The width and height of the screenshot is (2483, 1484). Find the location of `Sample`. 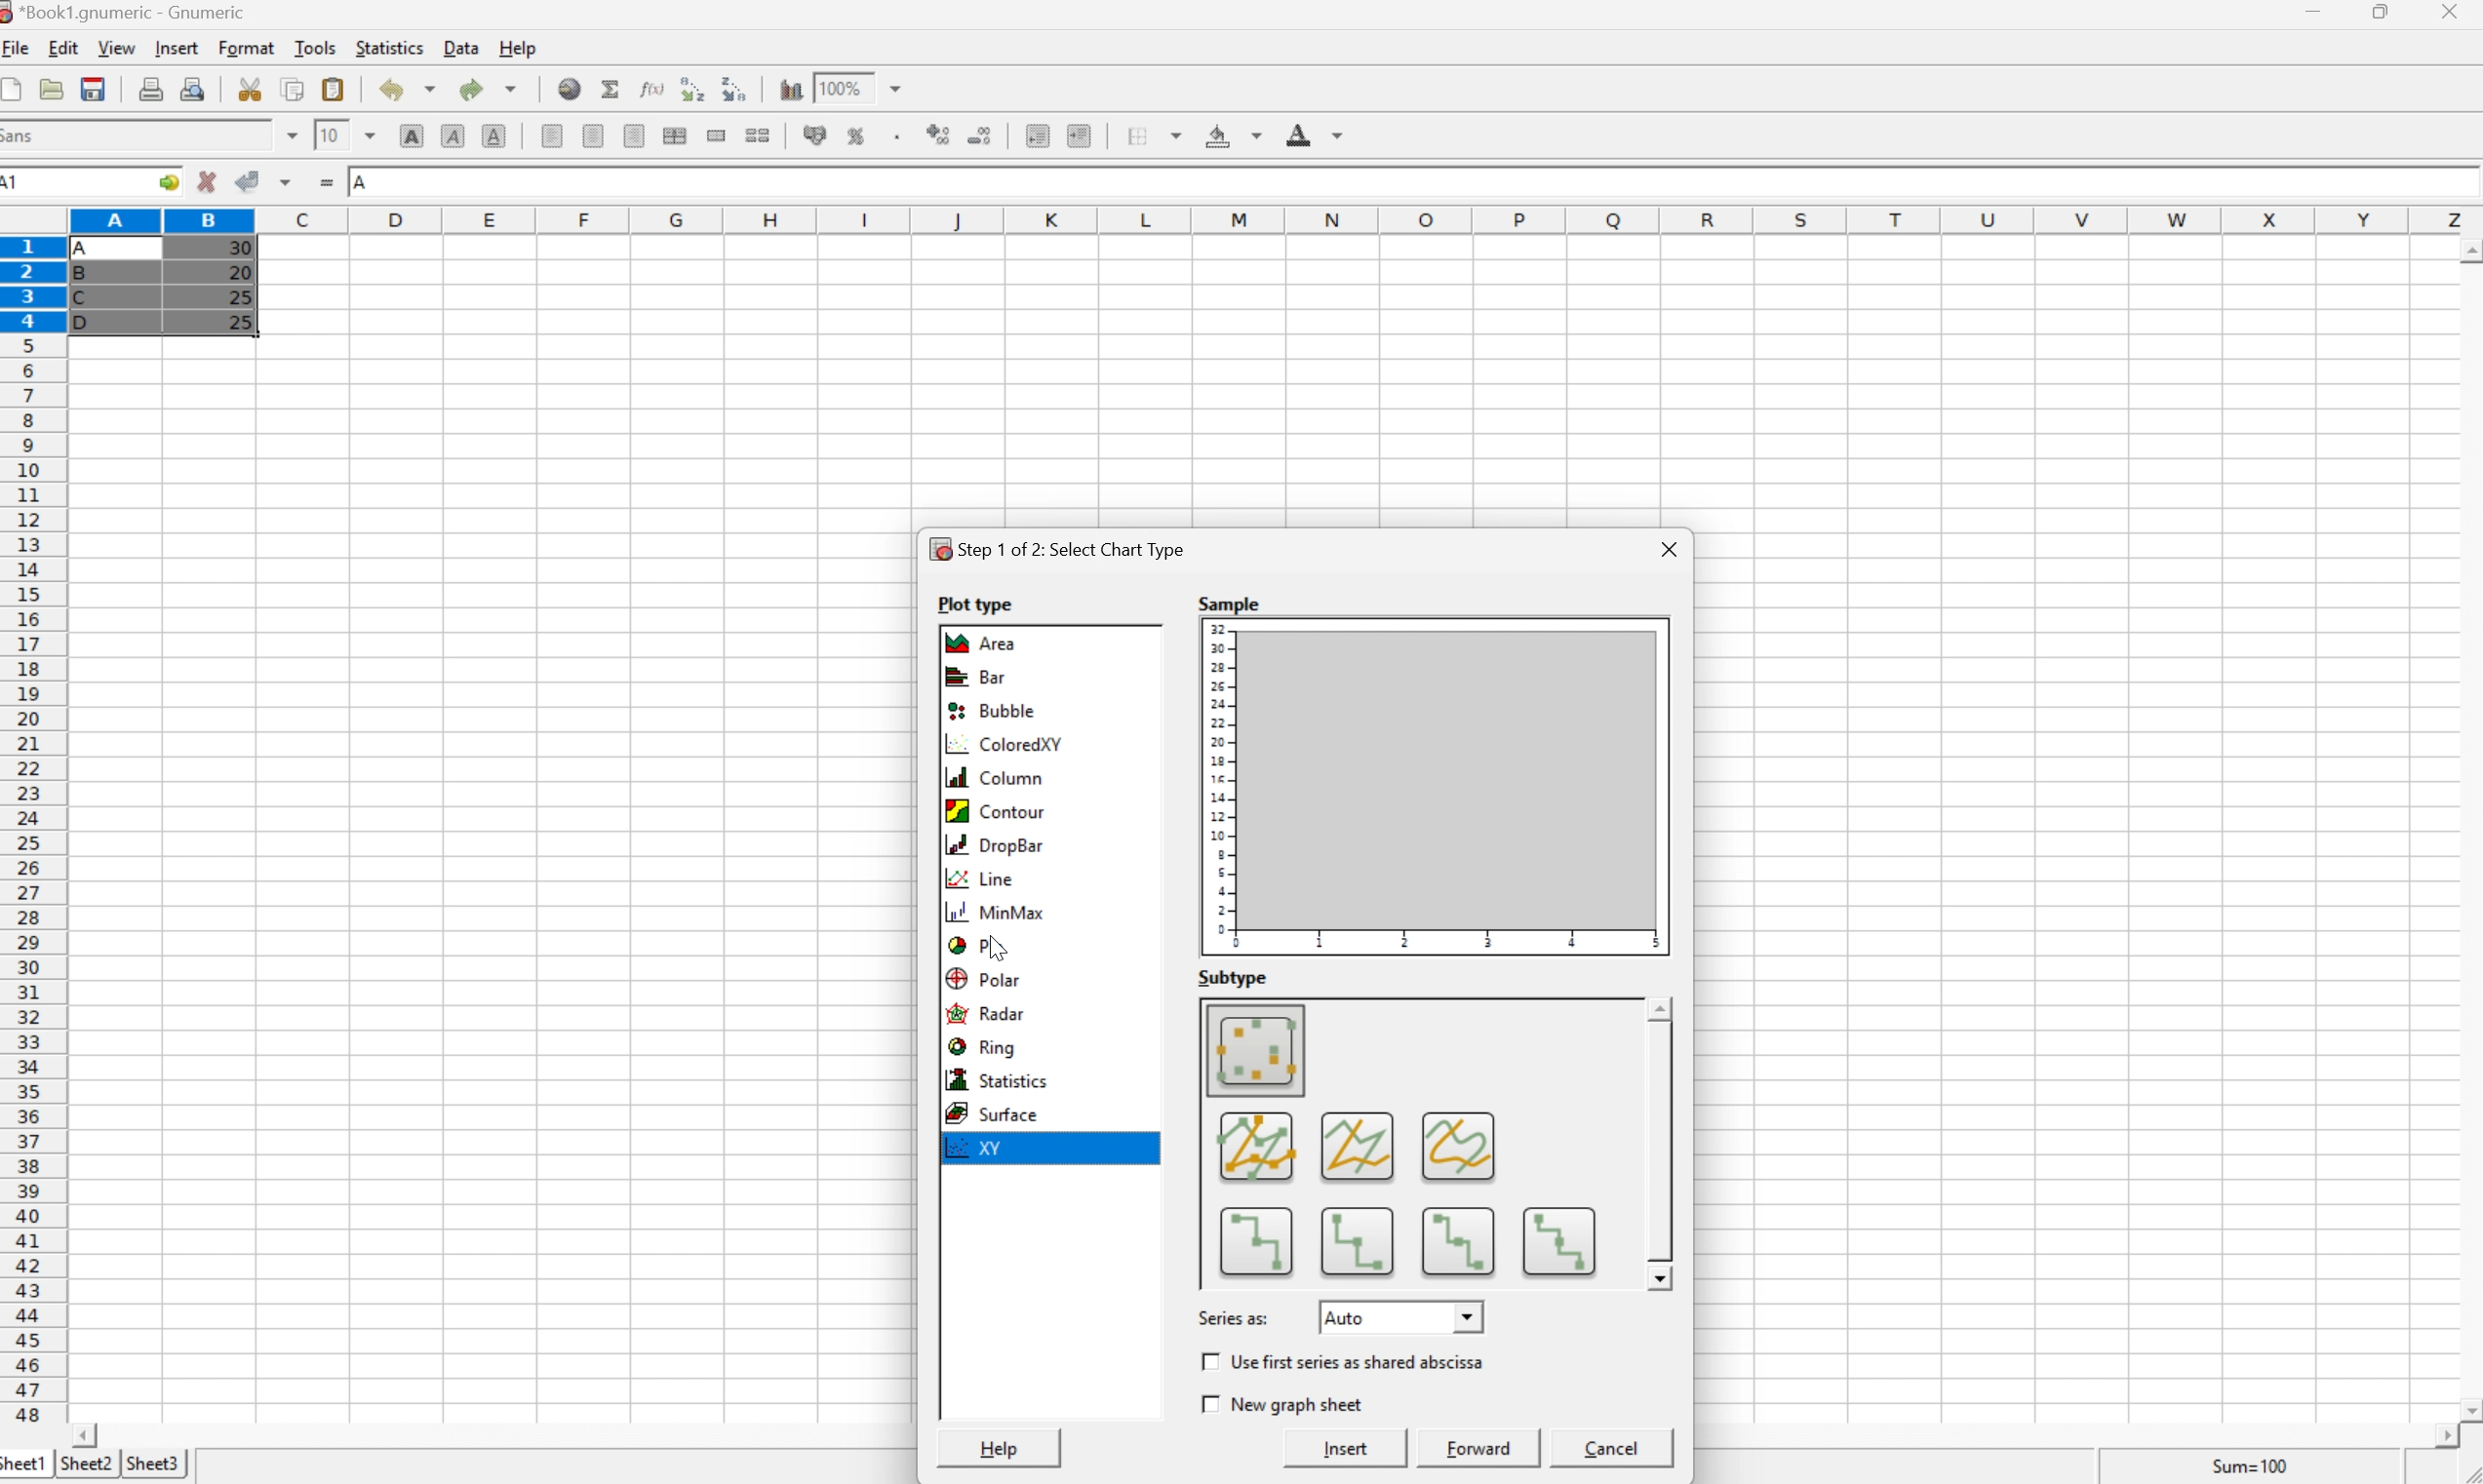

Sample is located at coordinates (1232, 602).